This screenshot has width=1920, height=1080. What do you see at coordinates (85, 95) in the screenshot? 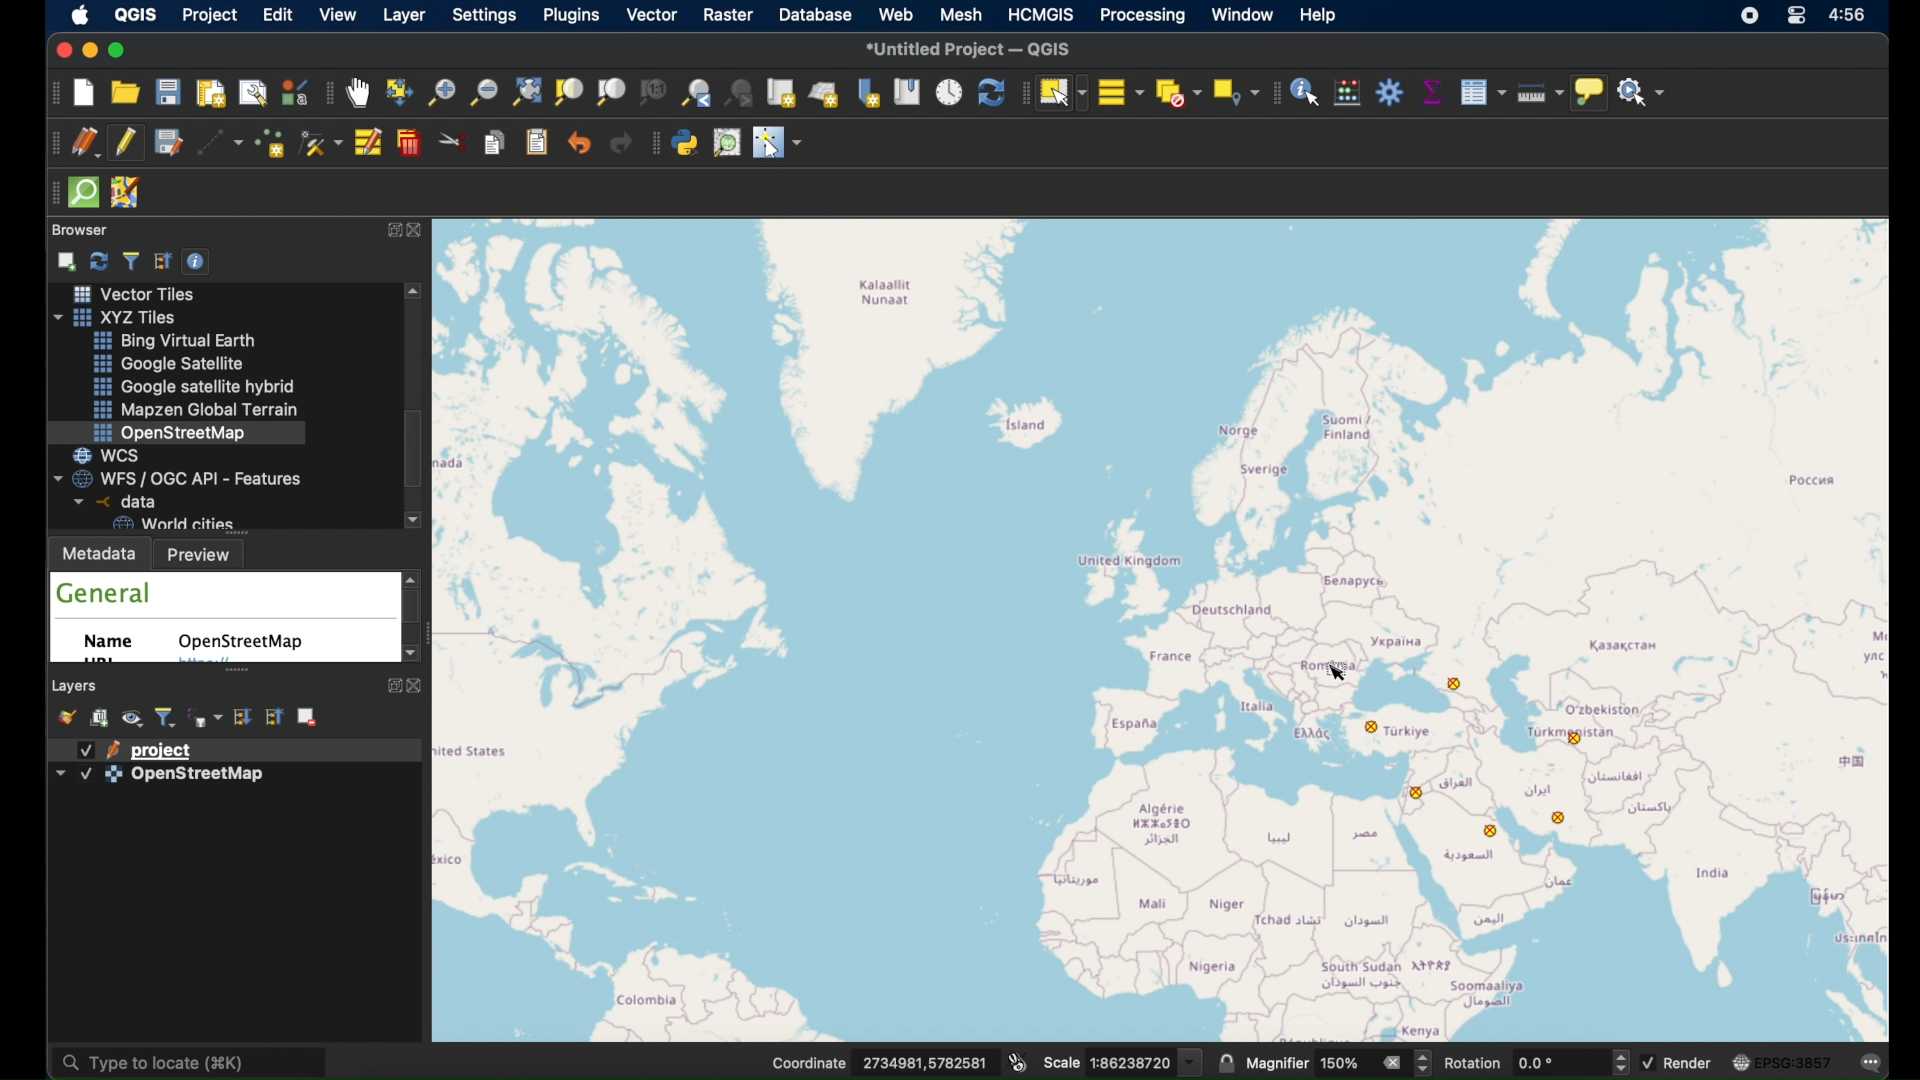
I see `new project` at bounding box center [85, 95].